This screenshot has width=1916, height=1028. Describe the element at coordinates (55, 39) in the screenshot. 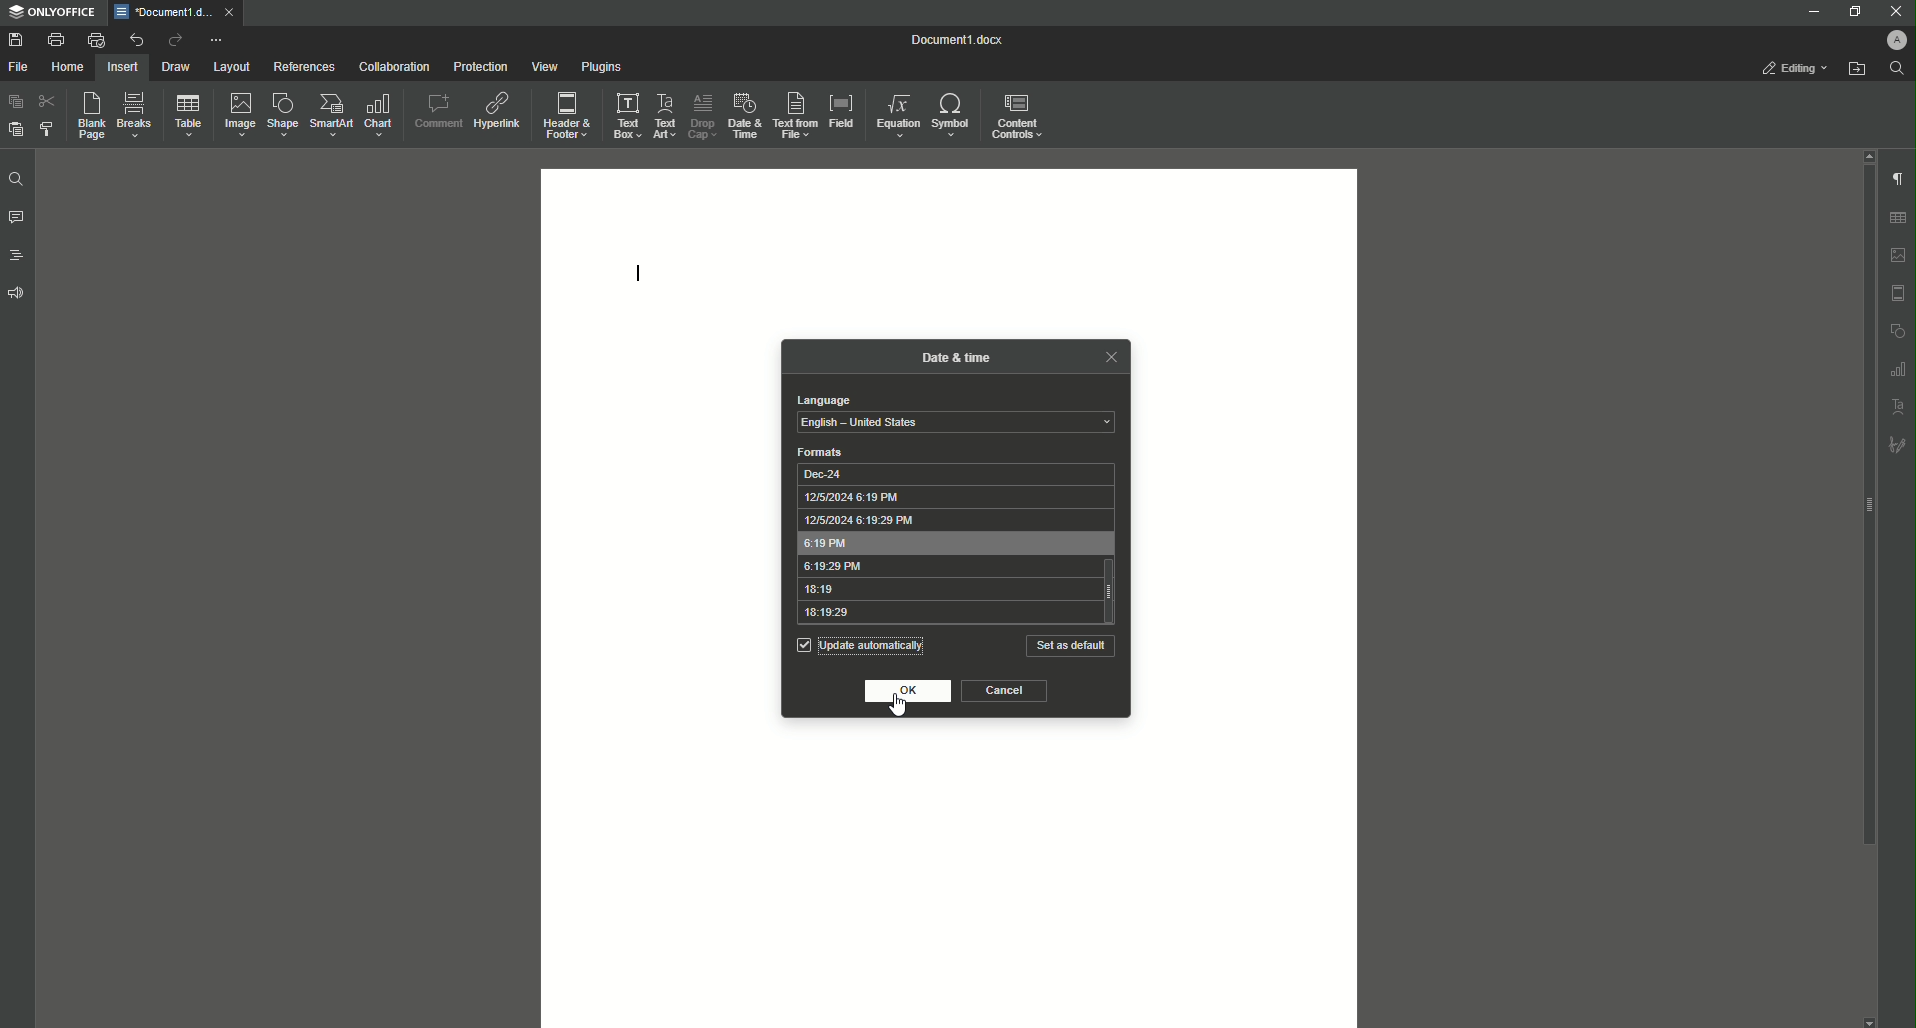

I see `Print` at that location.